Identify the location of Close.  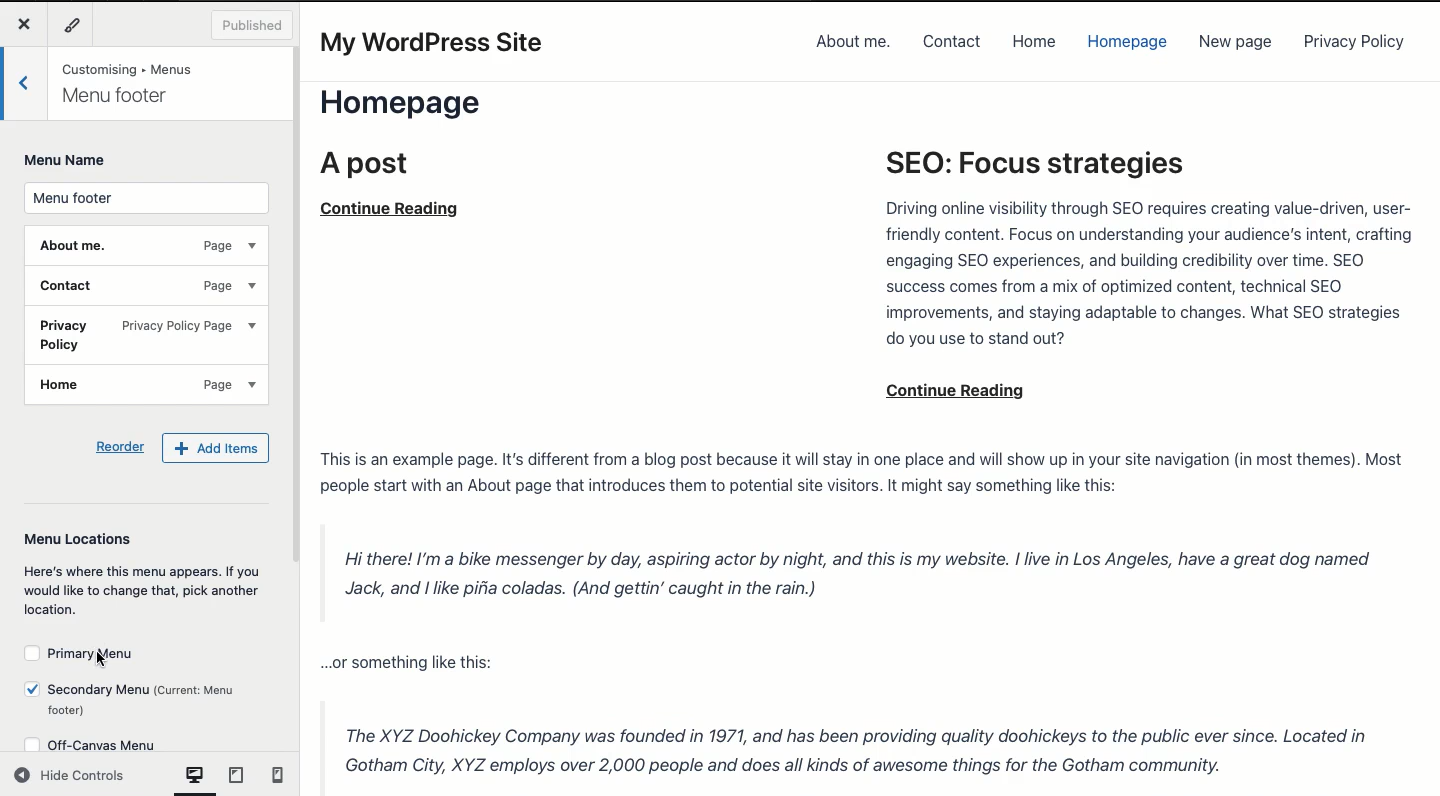
(23, 23).